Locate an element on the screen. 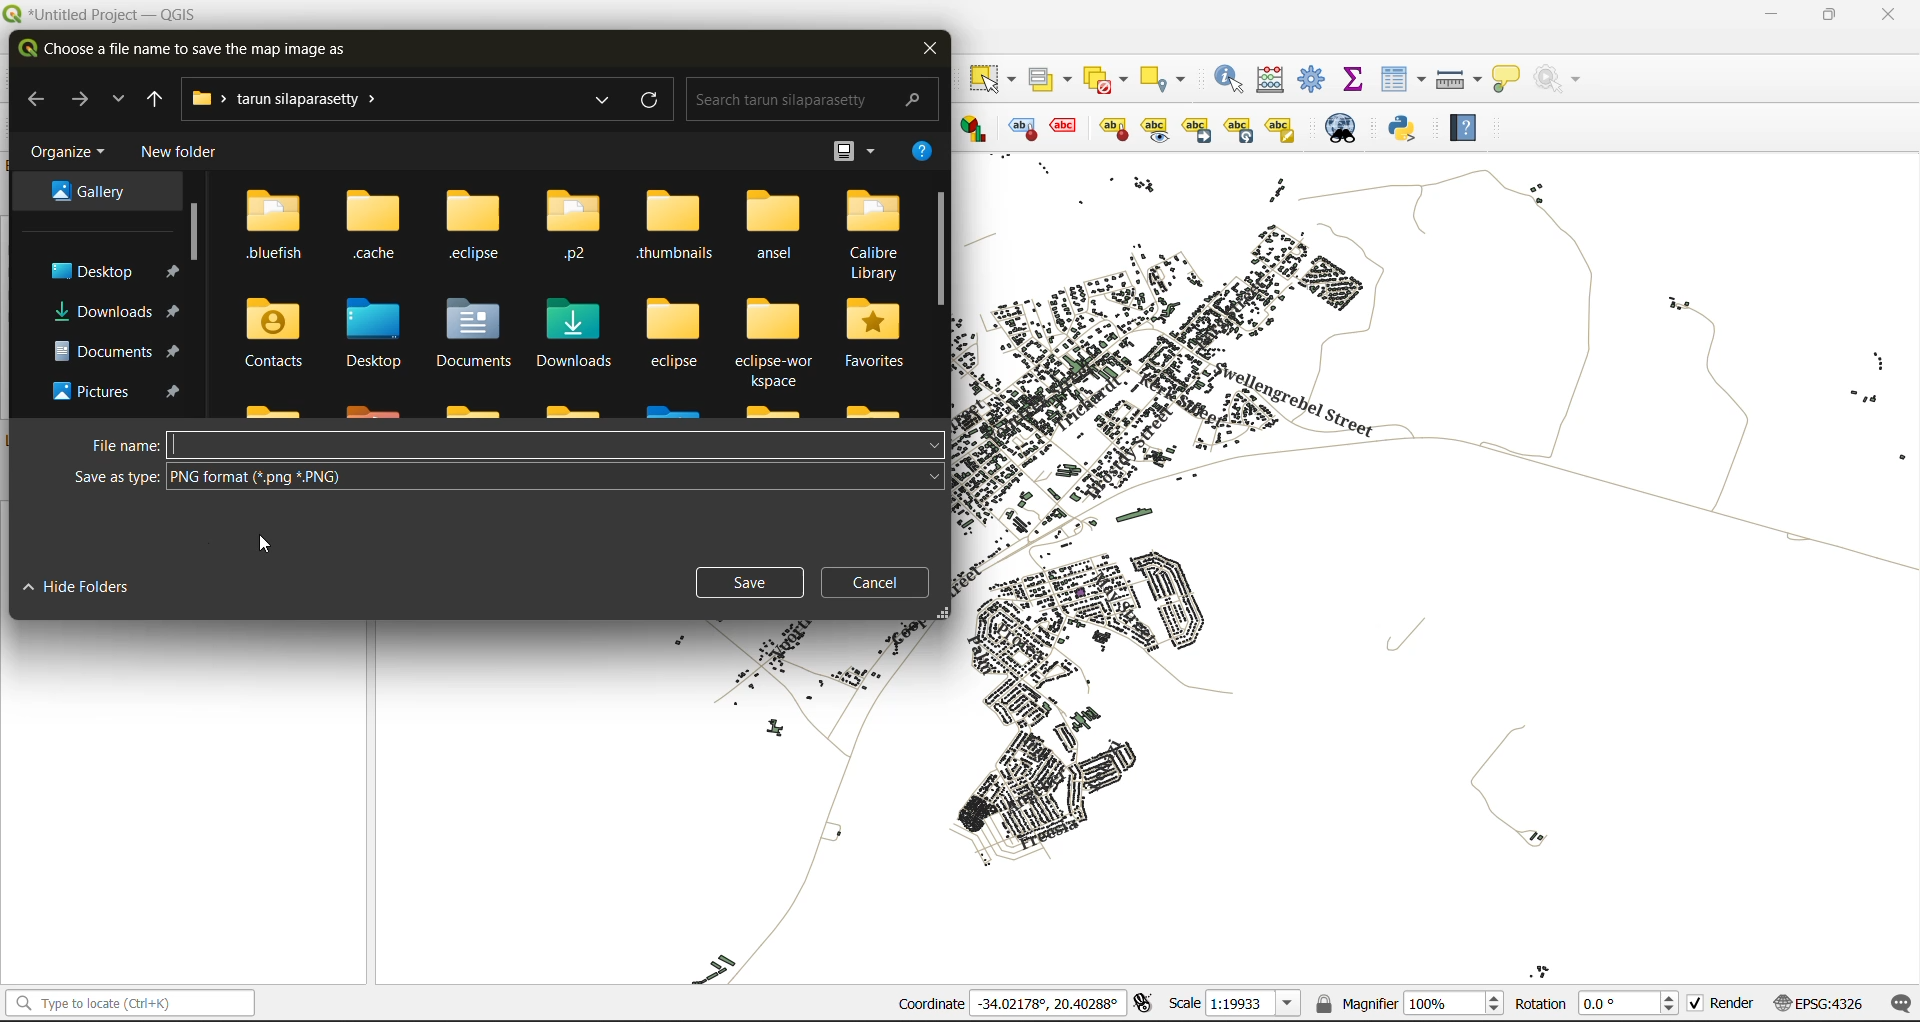  pin/unpin lable and diagram is located at coordinates (1067, 128).